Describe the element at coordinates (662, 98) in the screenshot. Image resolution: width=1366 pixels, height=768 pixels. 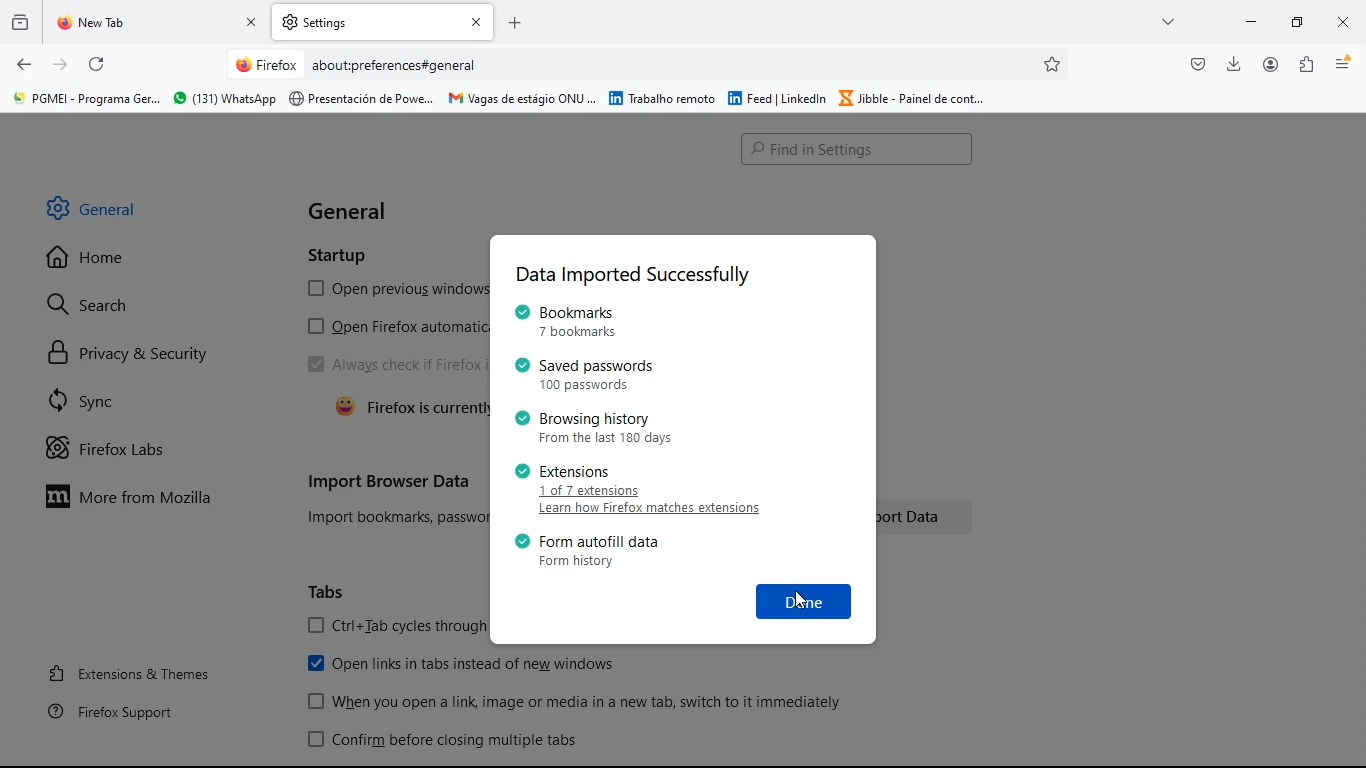
I see `| Trabalho remoto` at that location.